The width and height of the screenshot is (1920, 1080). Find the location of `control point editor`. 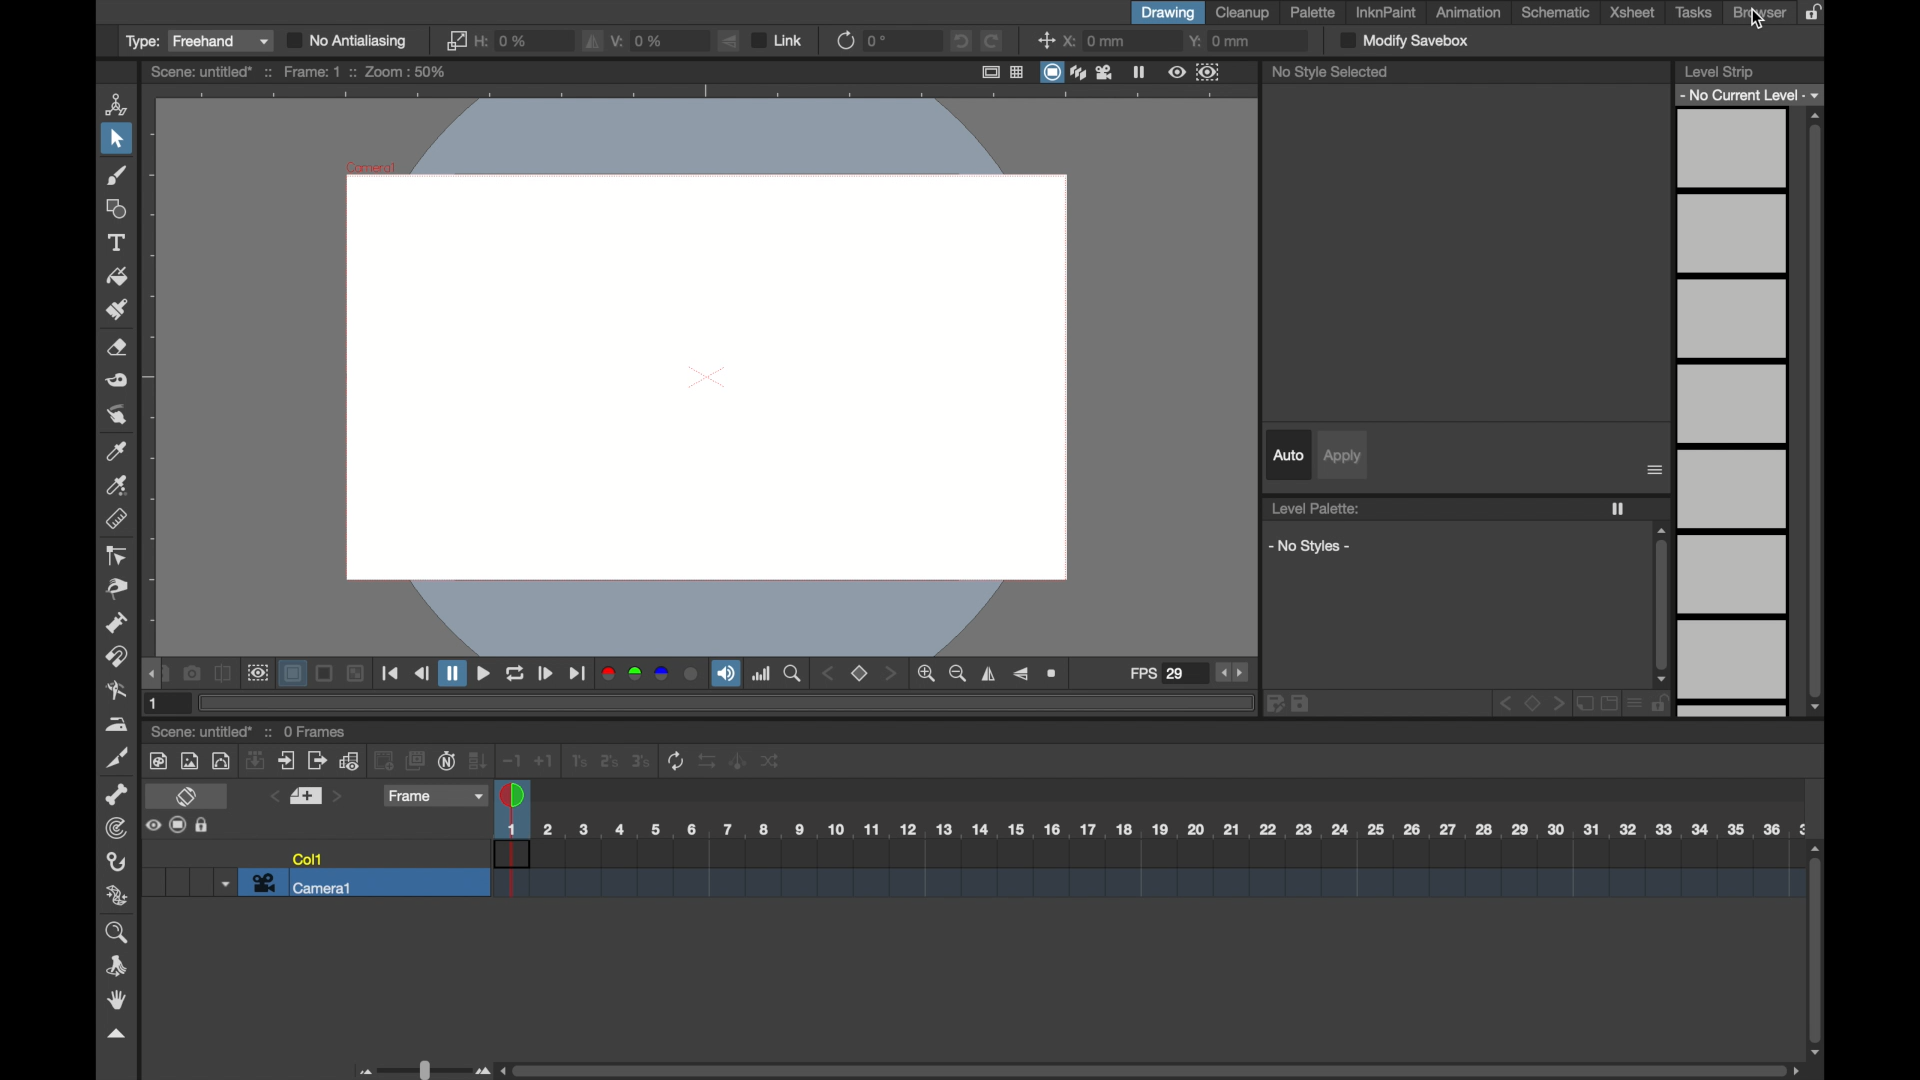

control point editor is located at coordinates (117, 556).